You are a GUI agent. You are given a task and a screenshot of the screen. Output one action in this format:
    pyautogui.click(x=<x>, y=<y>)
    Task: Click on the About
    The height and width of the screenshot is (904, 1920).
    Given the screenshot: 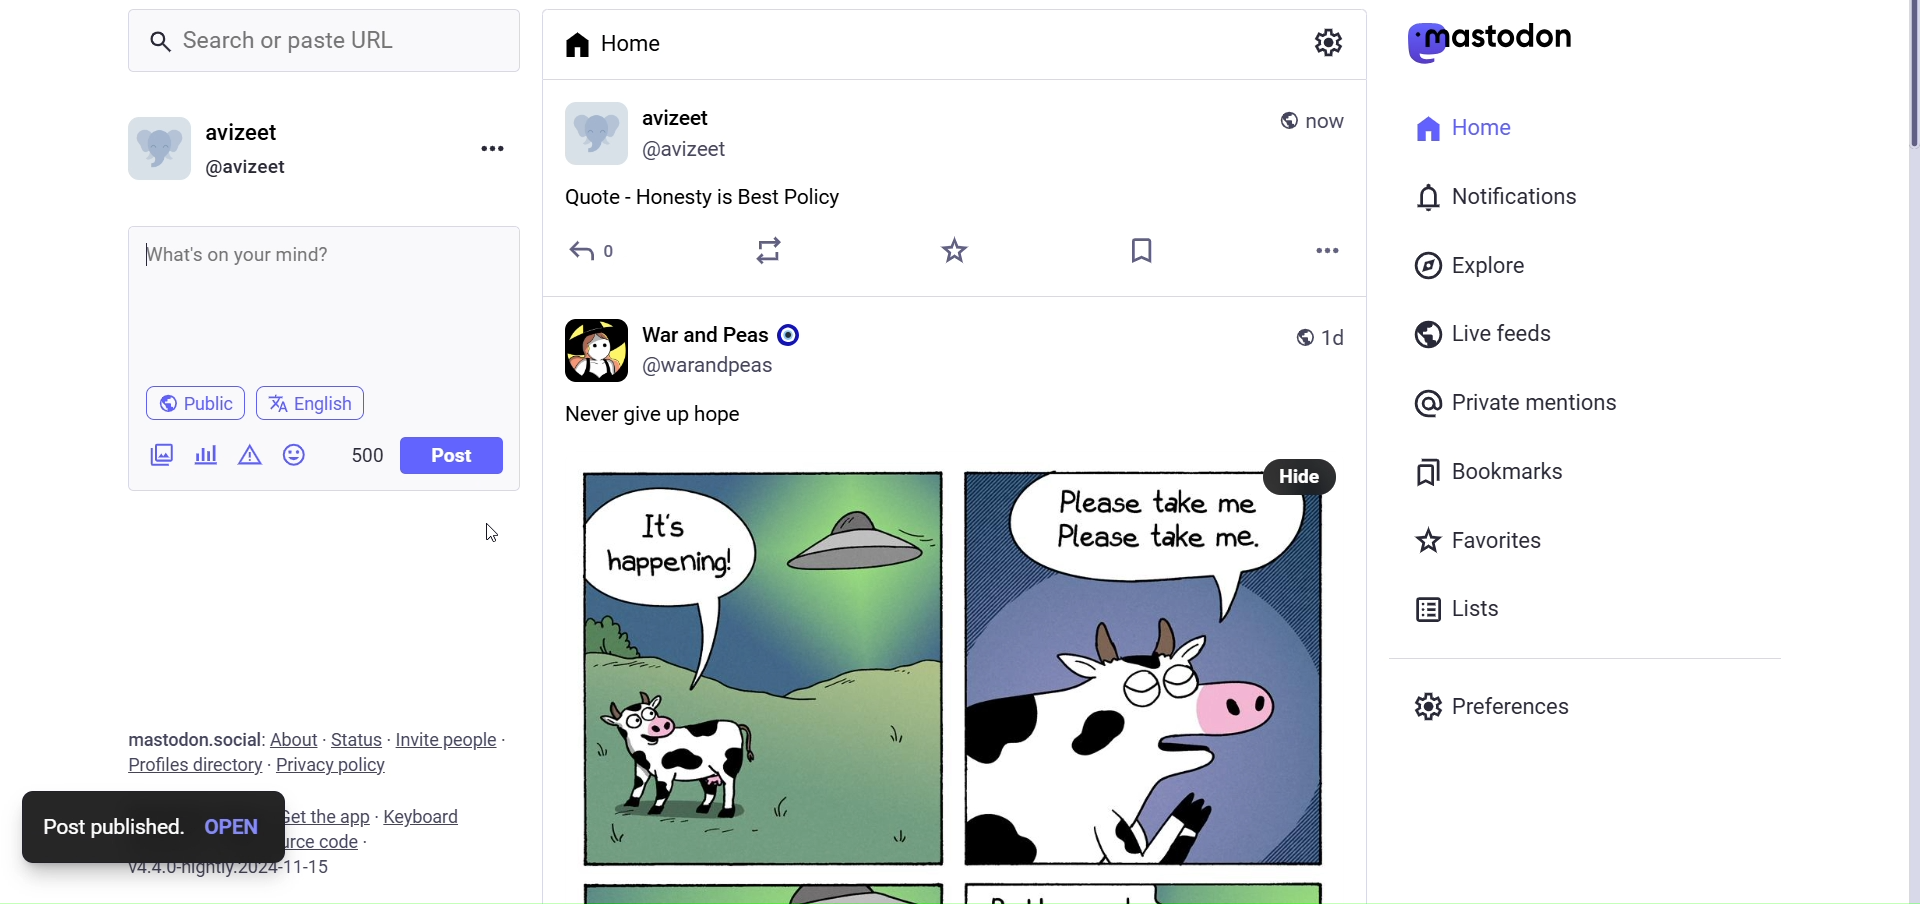 What is the action you would take?
    pyautogui.click(x=297, y=738)
    